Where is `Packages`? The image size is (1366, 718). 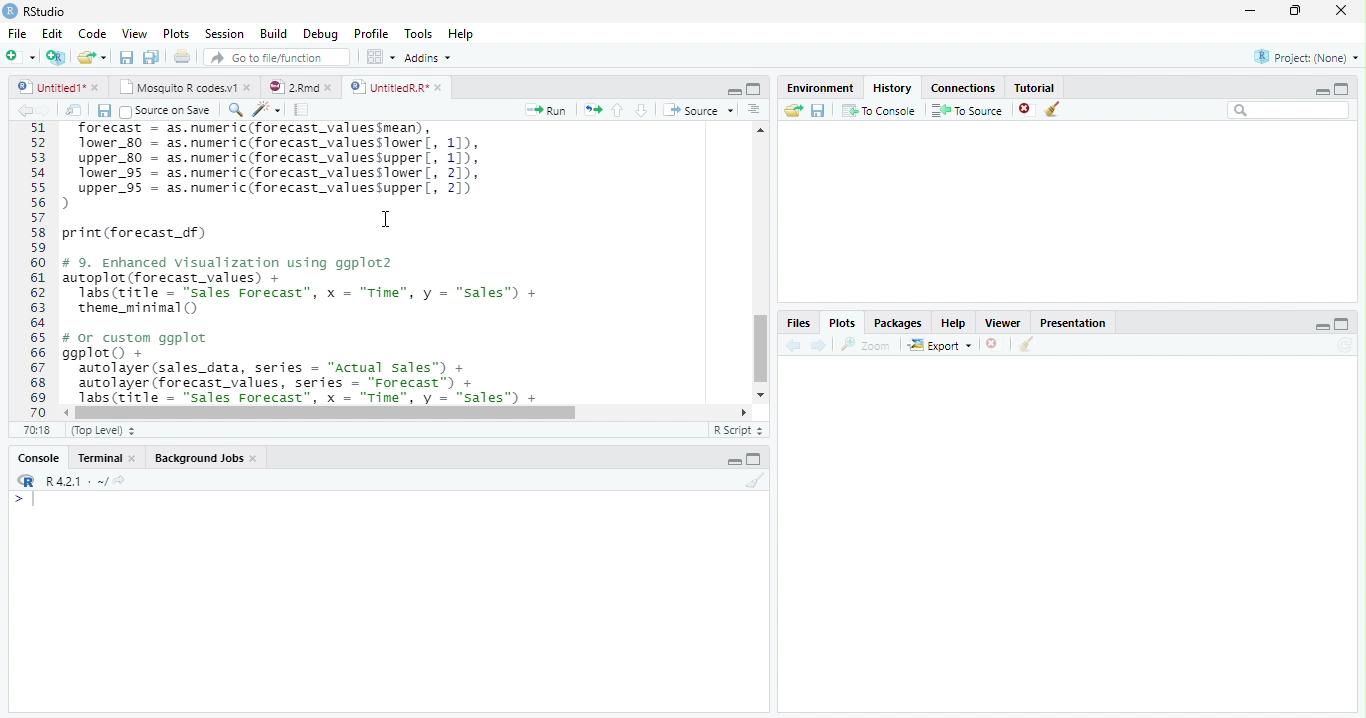 Packages is located at coordinates (899, 324).